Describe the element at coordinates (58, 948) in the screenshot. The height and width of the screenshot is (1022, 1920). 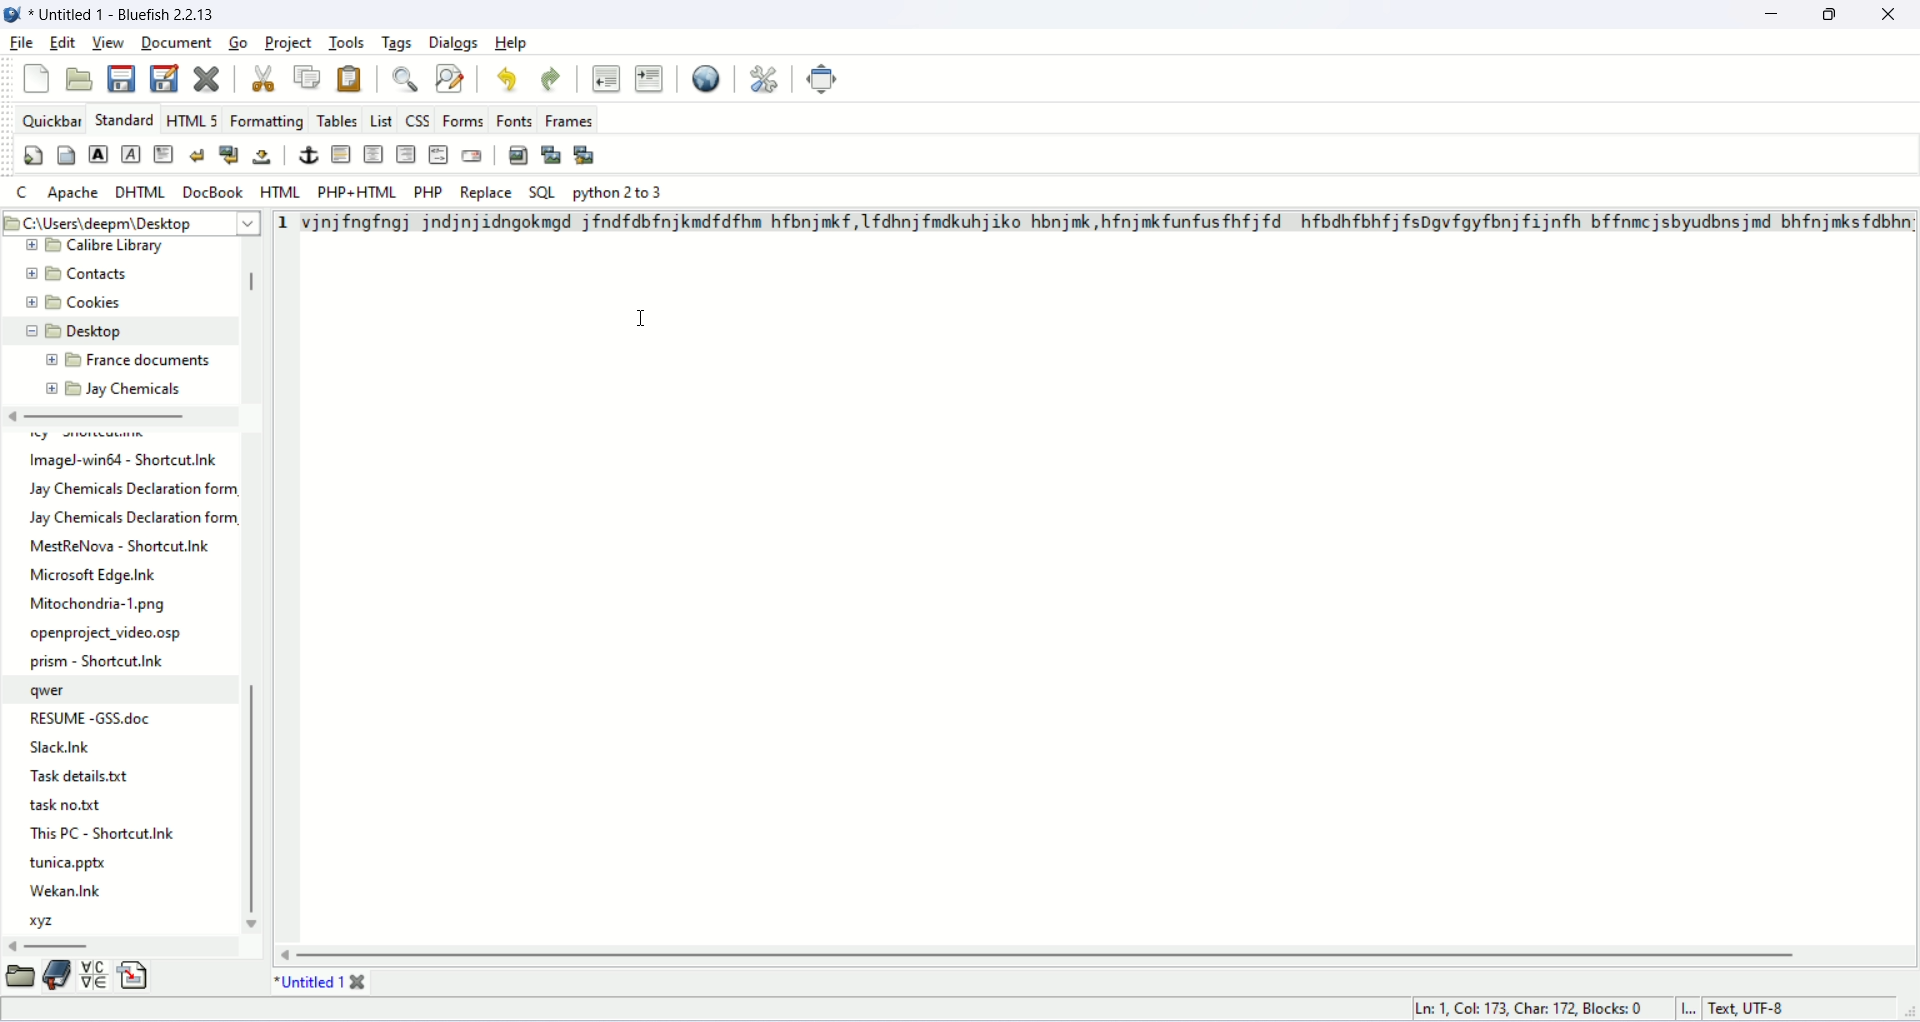
I see `horizontal scroll bar` at that location.